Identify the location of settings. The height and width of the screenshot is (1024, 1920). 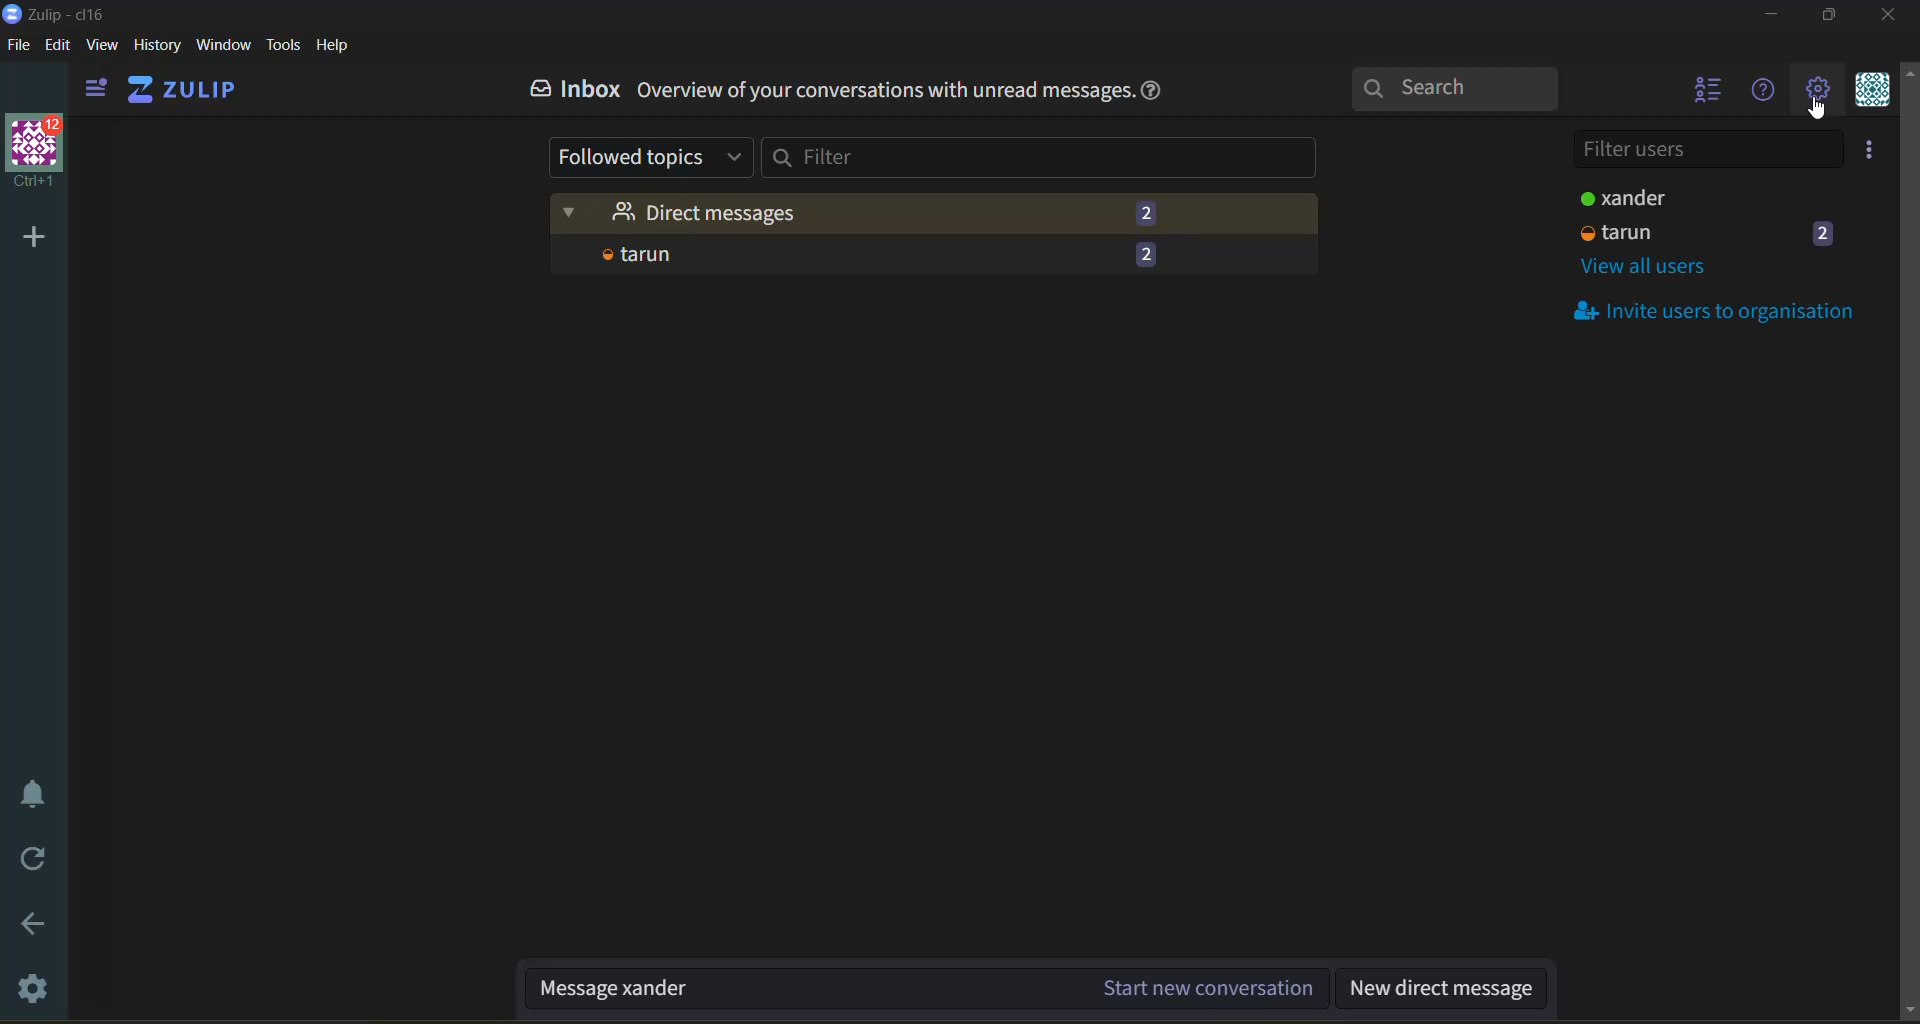
(37, 990).